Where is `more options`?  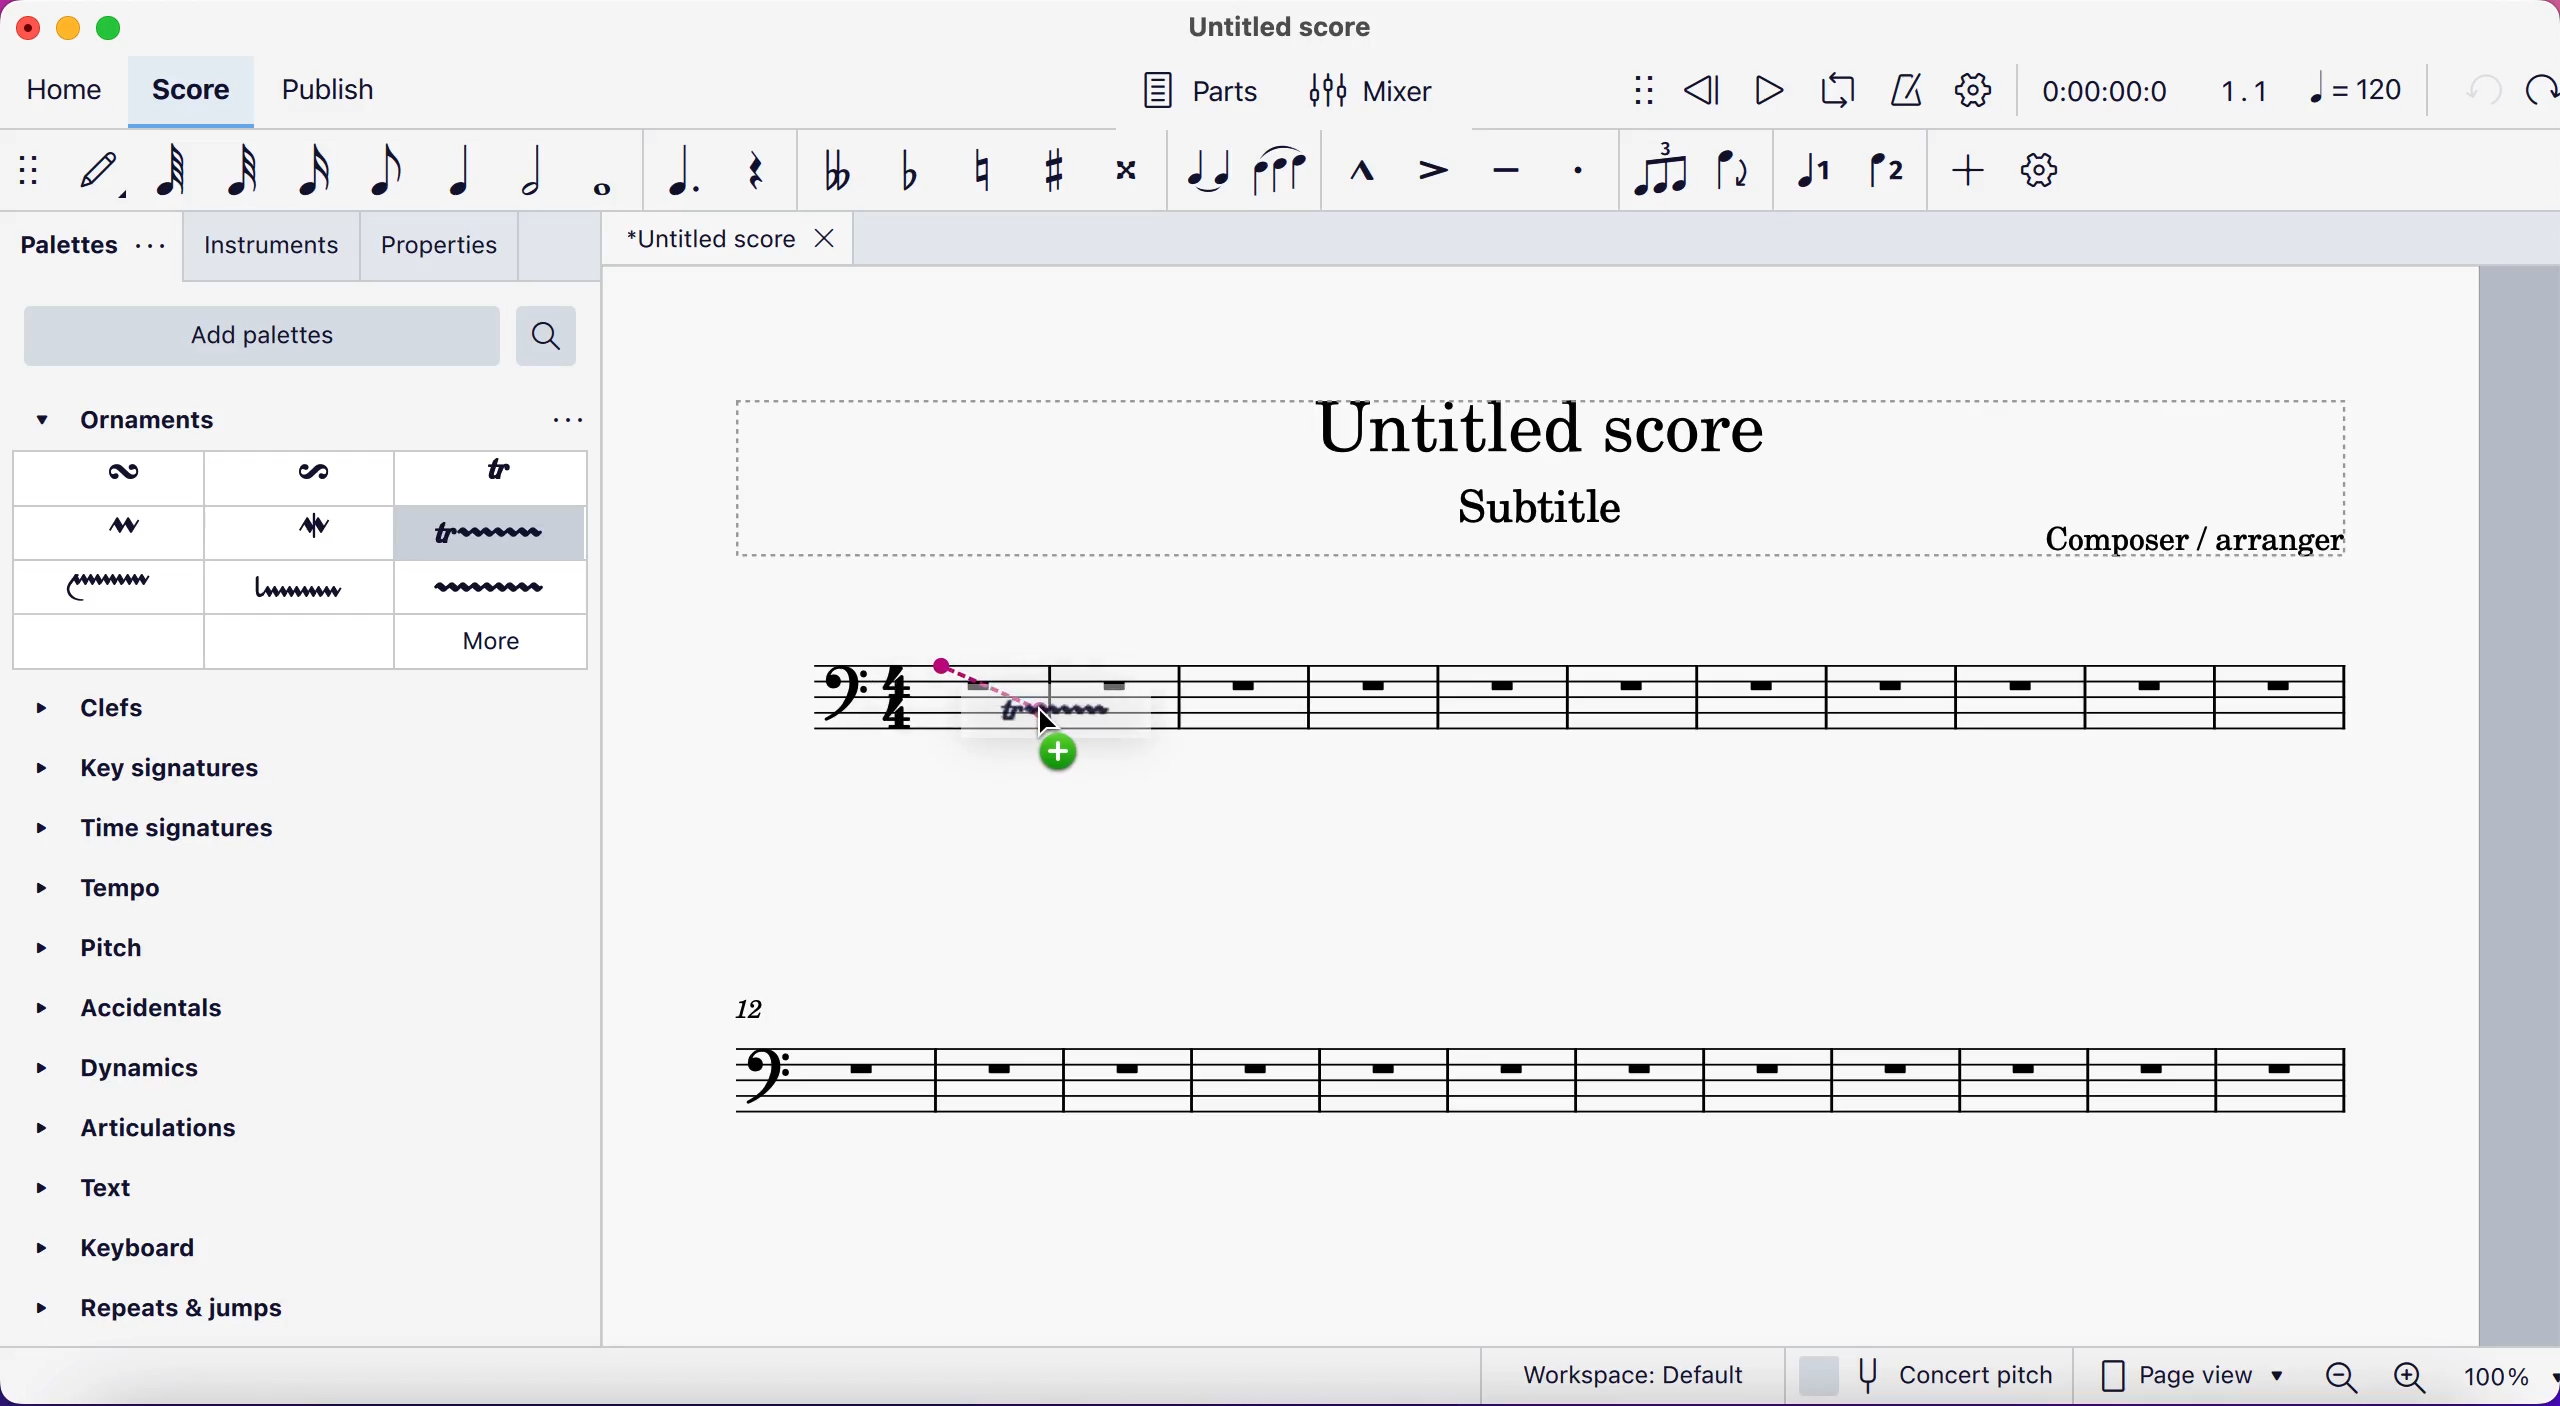 more options is located at coordinates (565, 420).